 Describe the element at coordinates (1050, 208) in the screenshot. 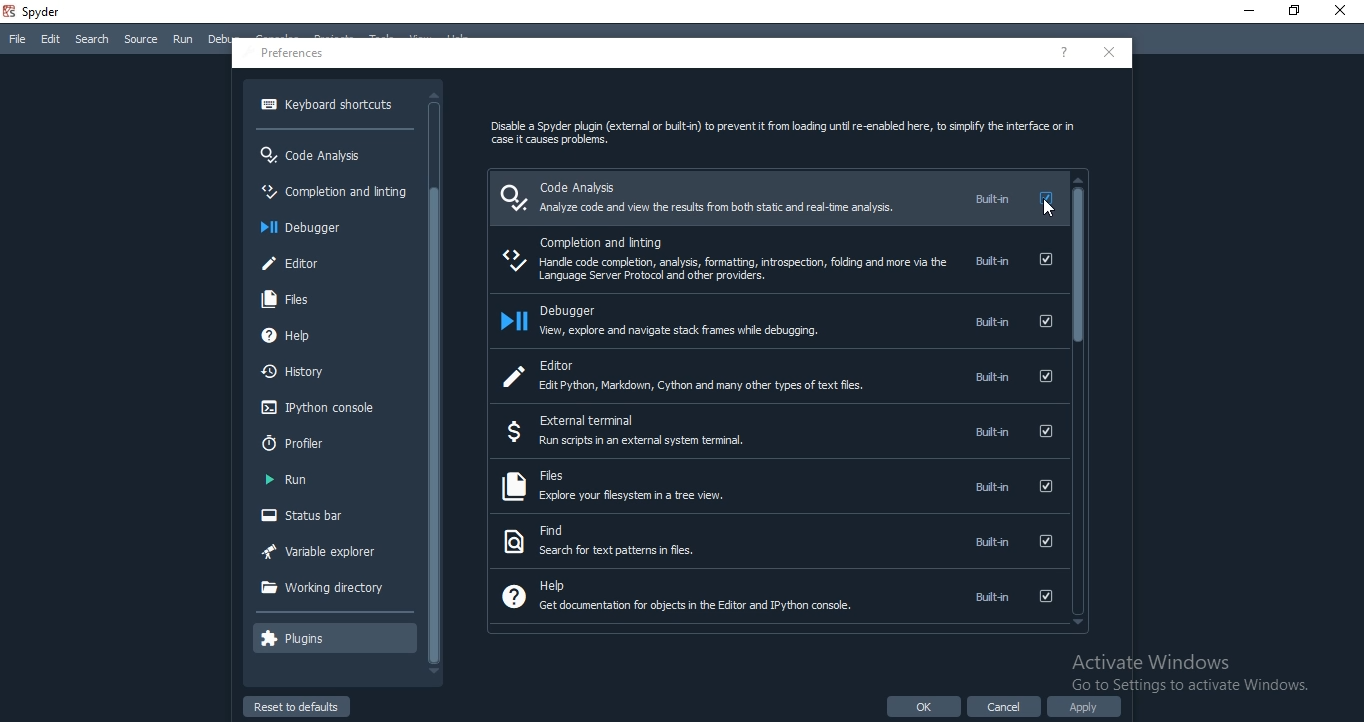

I see `cursor` at that location.